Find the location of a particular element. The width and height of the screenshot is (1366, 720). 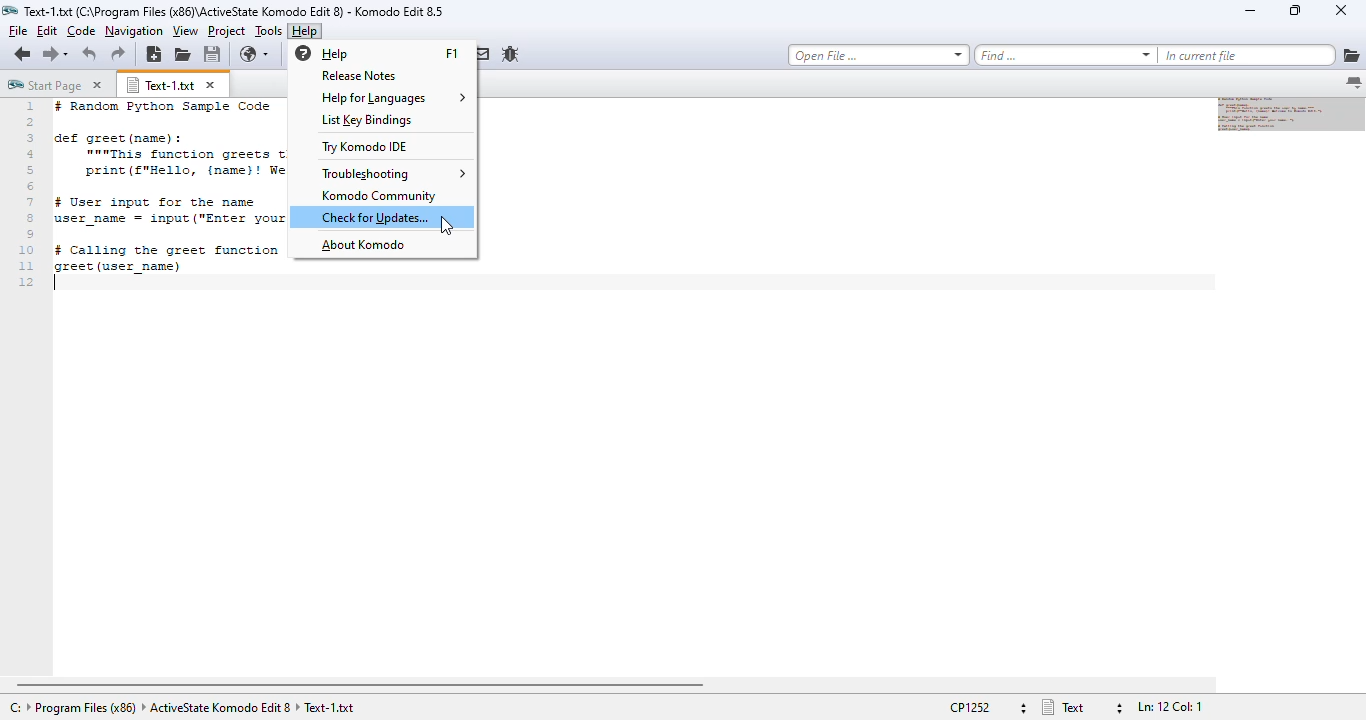

report a bug is located at coordinates (516, 56).